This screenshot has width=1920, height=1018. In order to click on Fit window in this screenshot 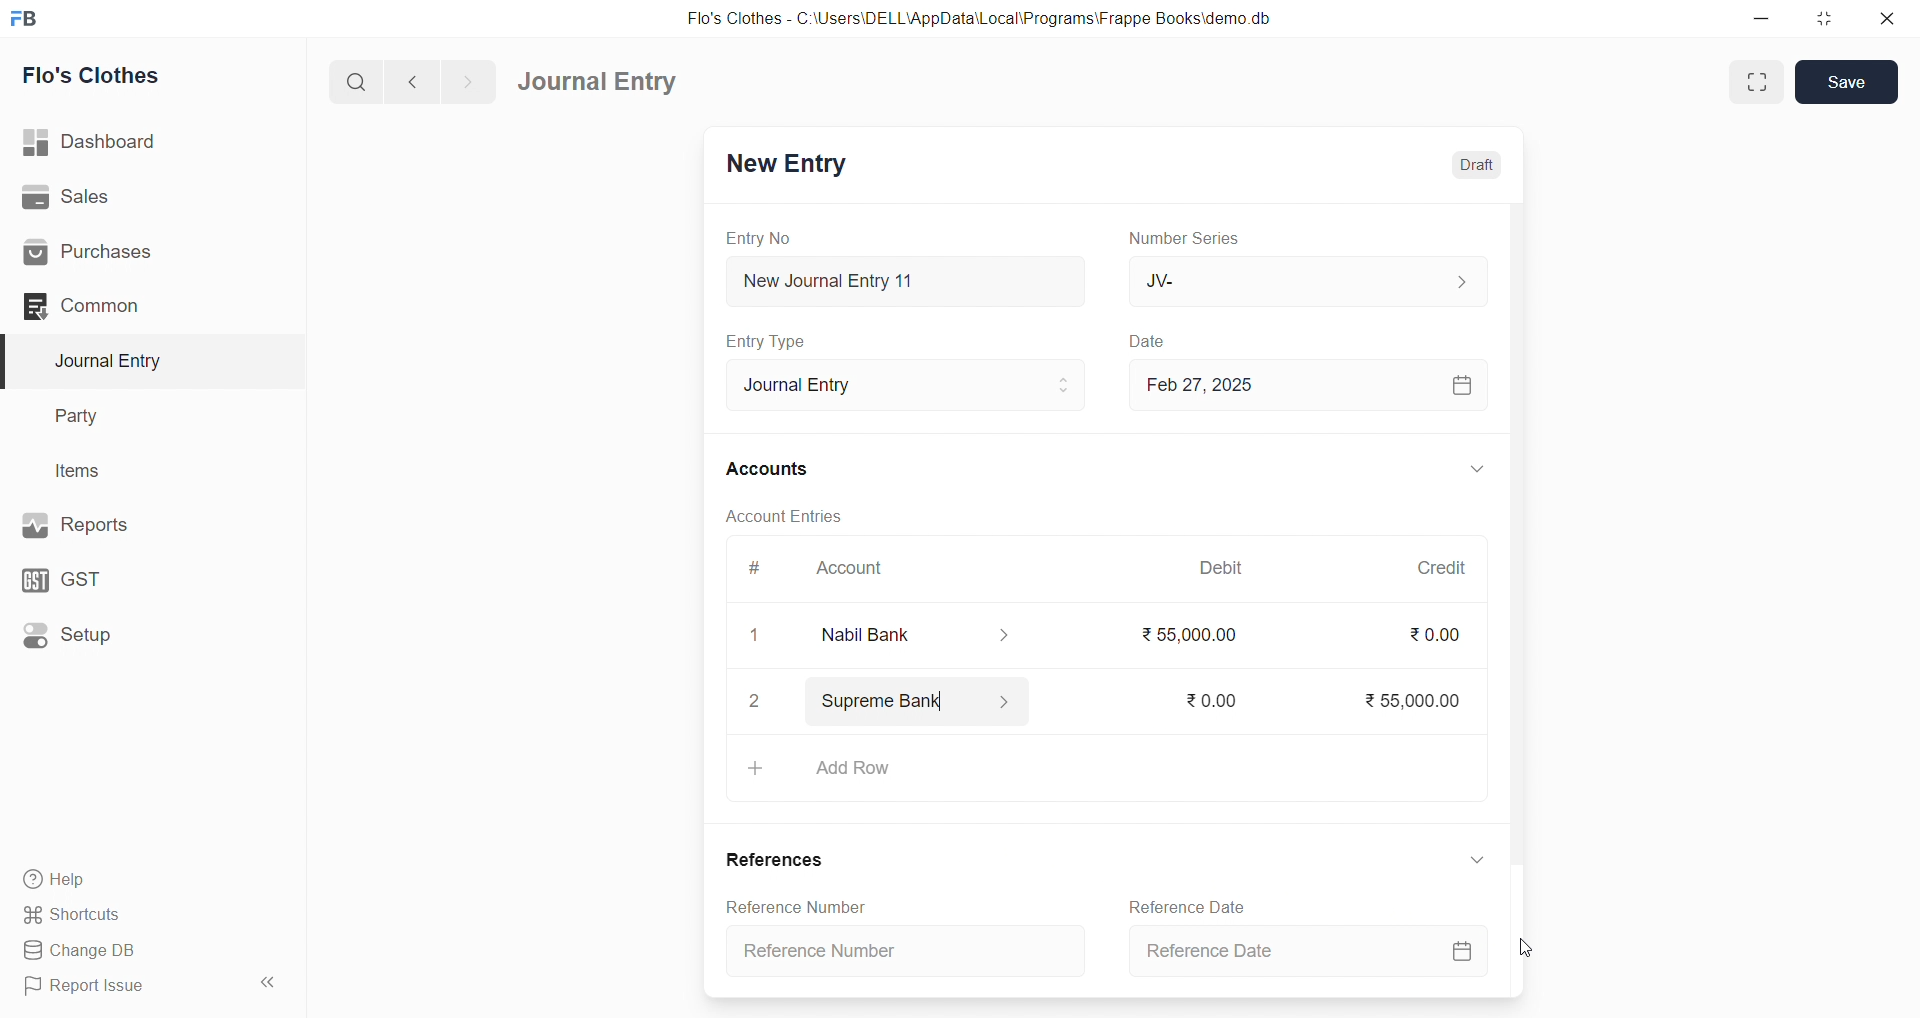, I will do `click(1754, 82)`.